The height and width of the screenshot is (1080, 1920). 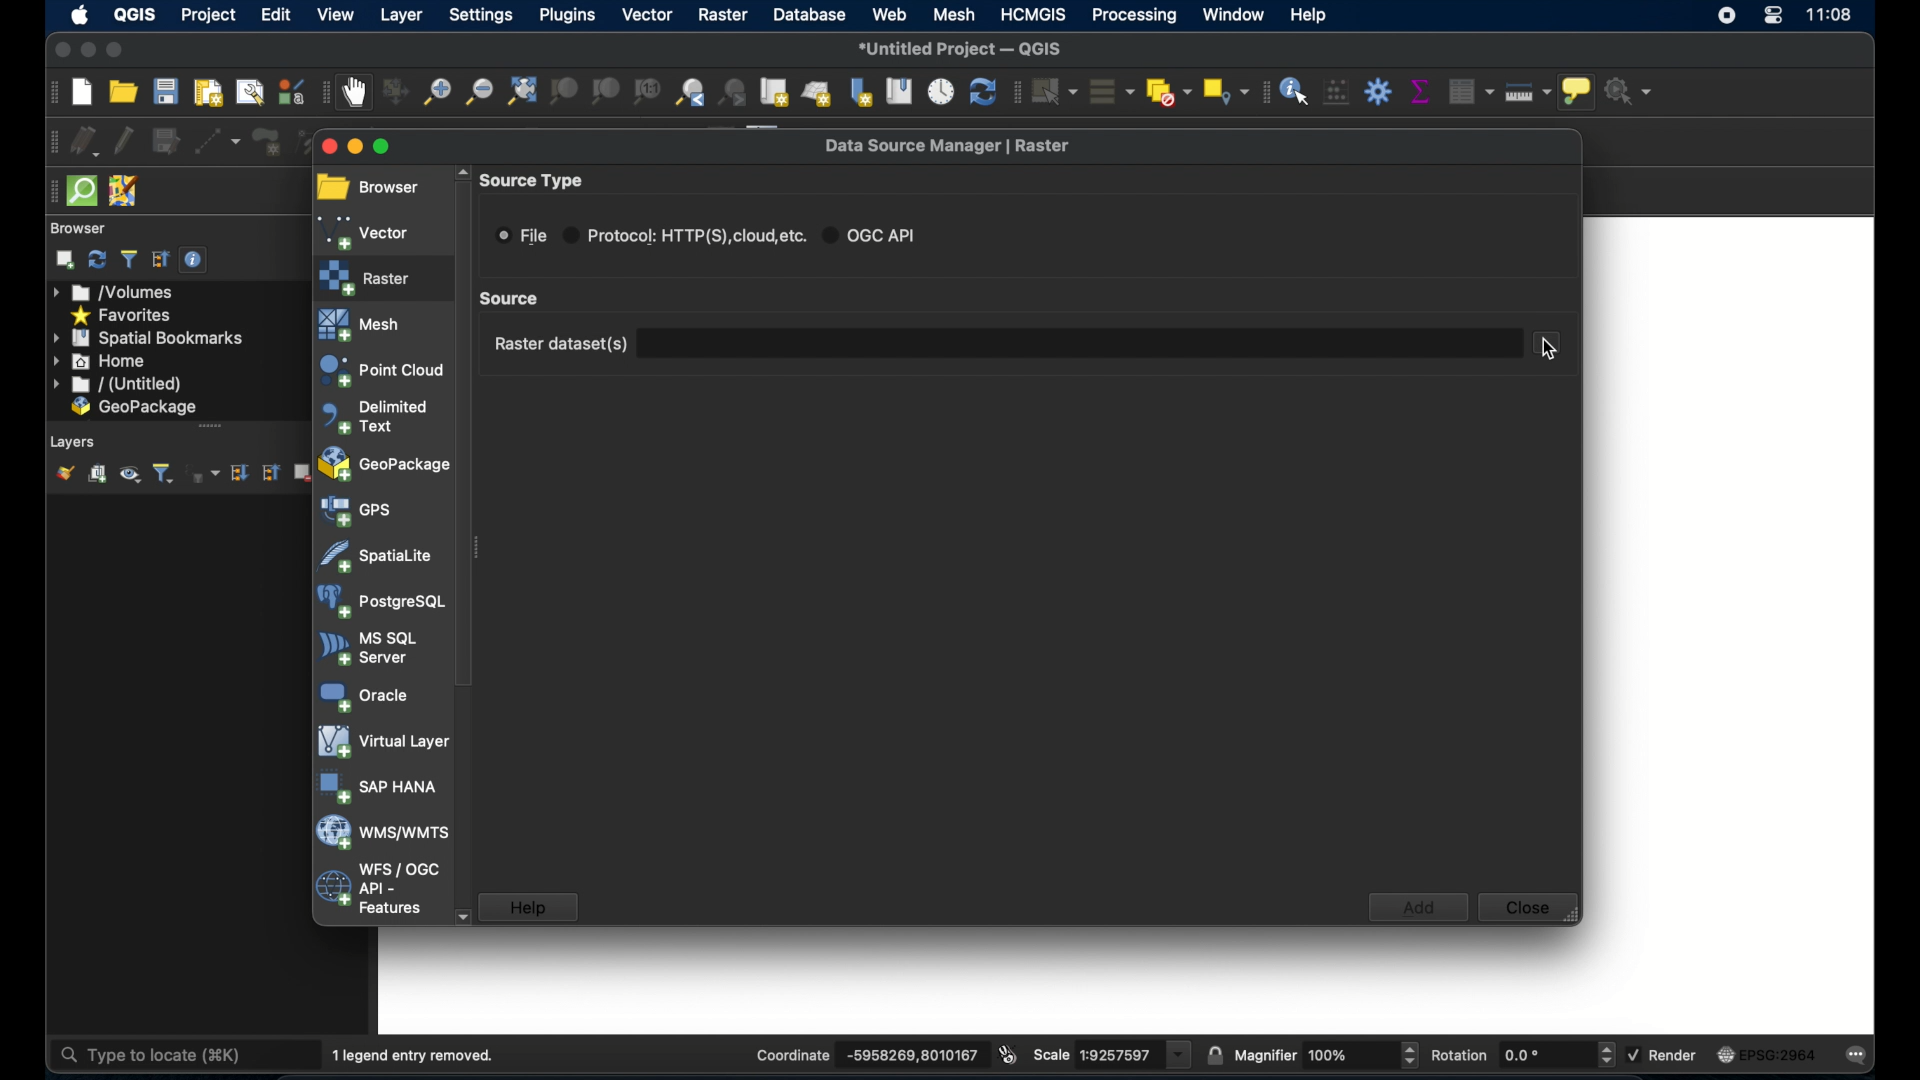 What do you see at coordinates (129, 258) in the screenshot?
I see `filter browser` at bounding box center [129, 258].